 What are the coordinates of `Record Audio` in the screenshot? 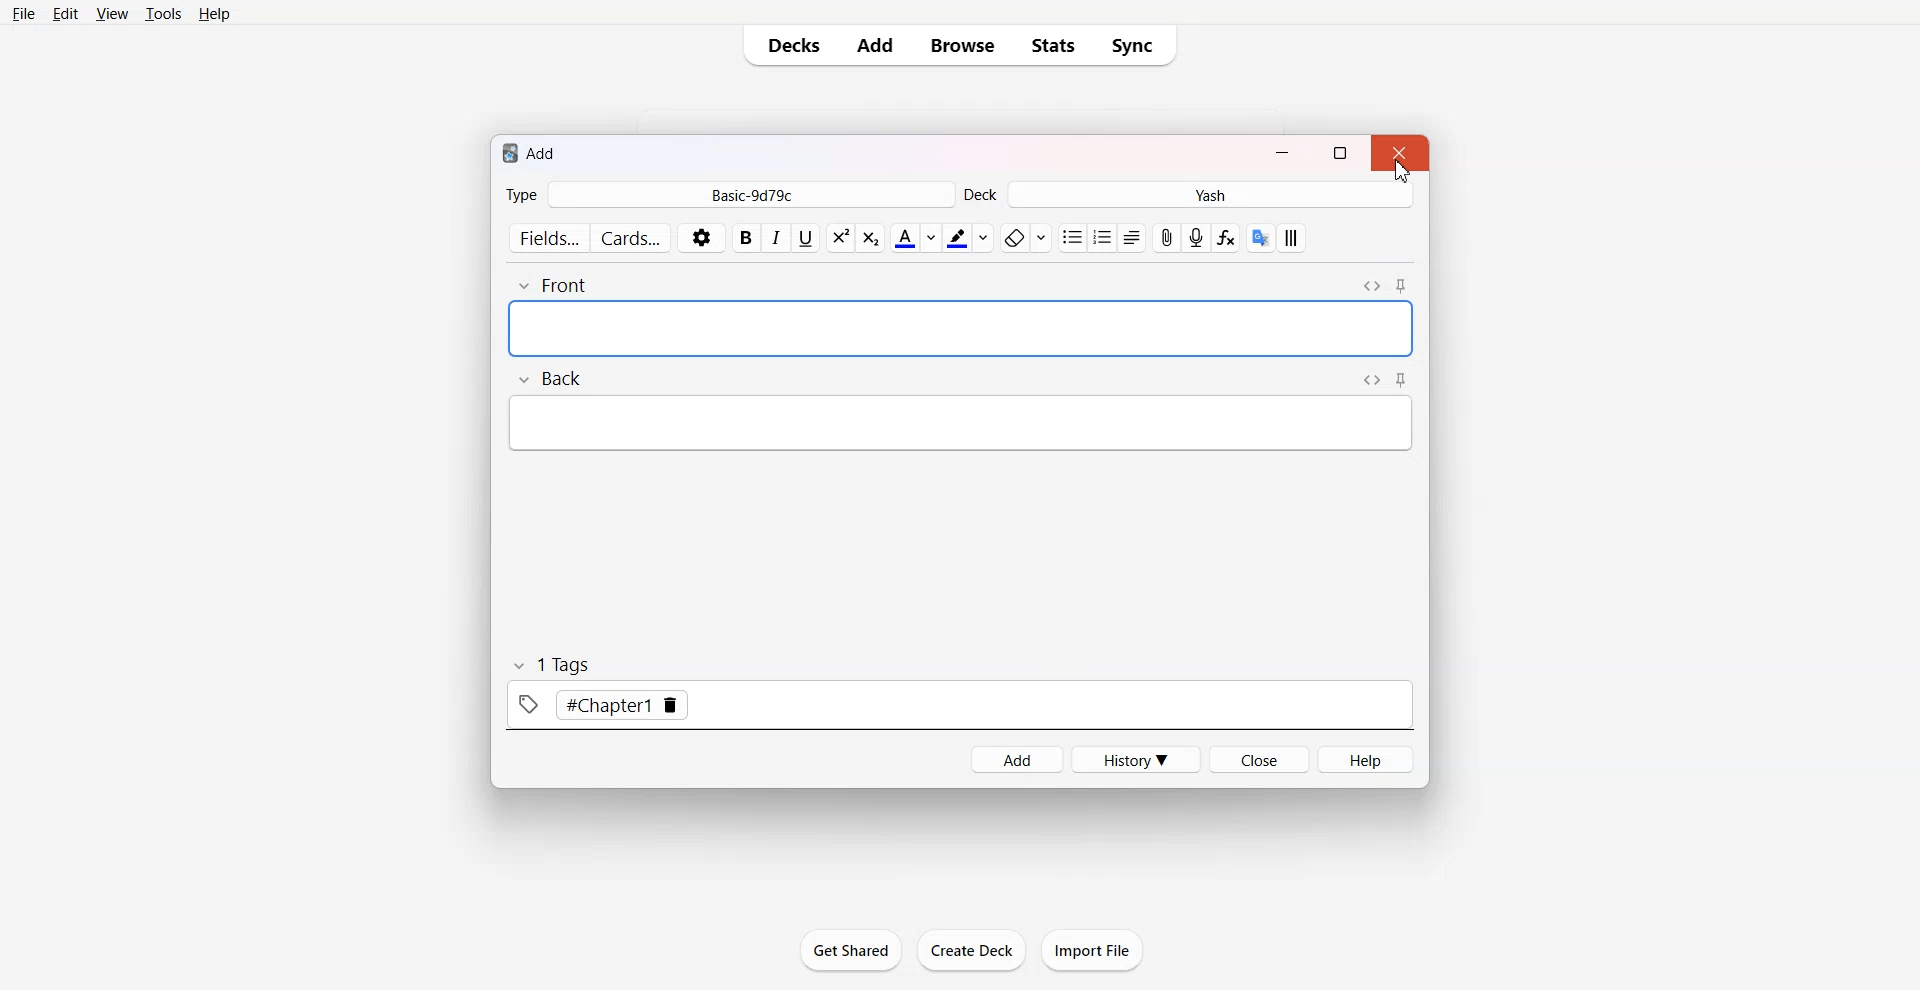 It's located at (1196, 237).